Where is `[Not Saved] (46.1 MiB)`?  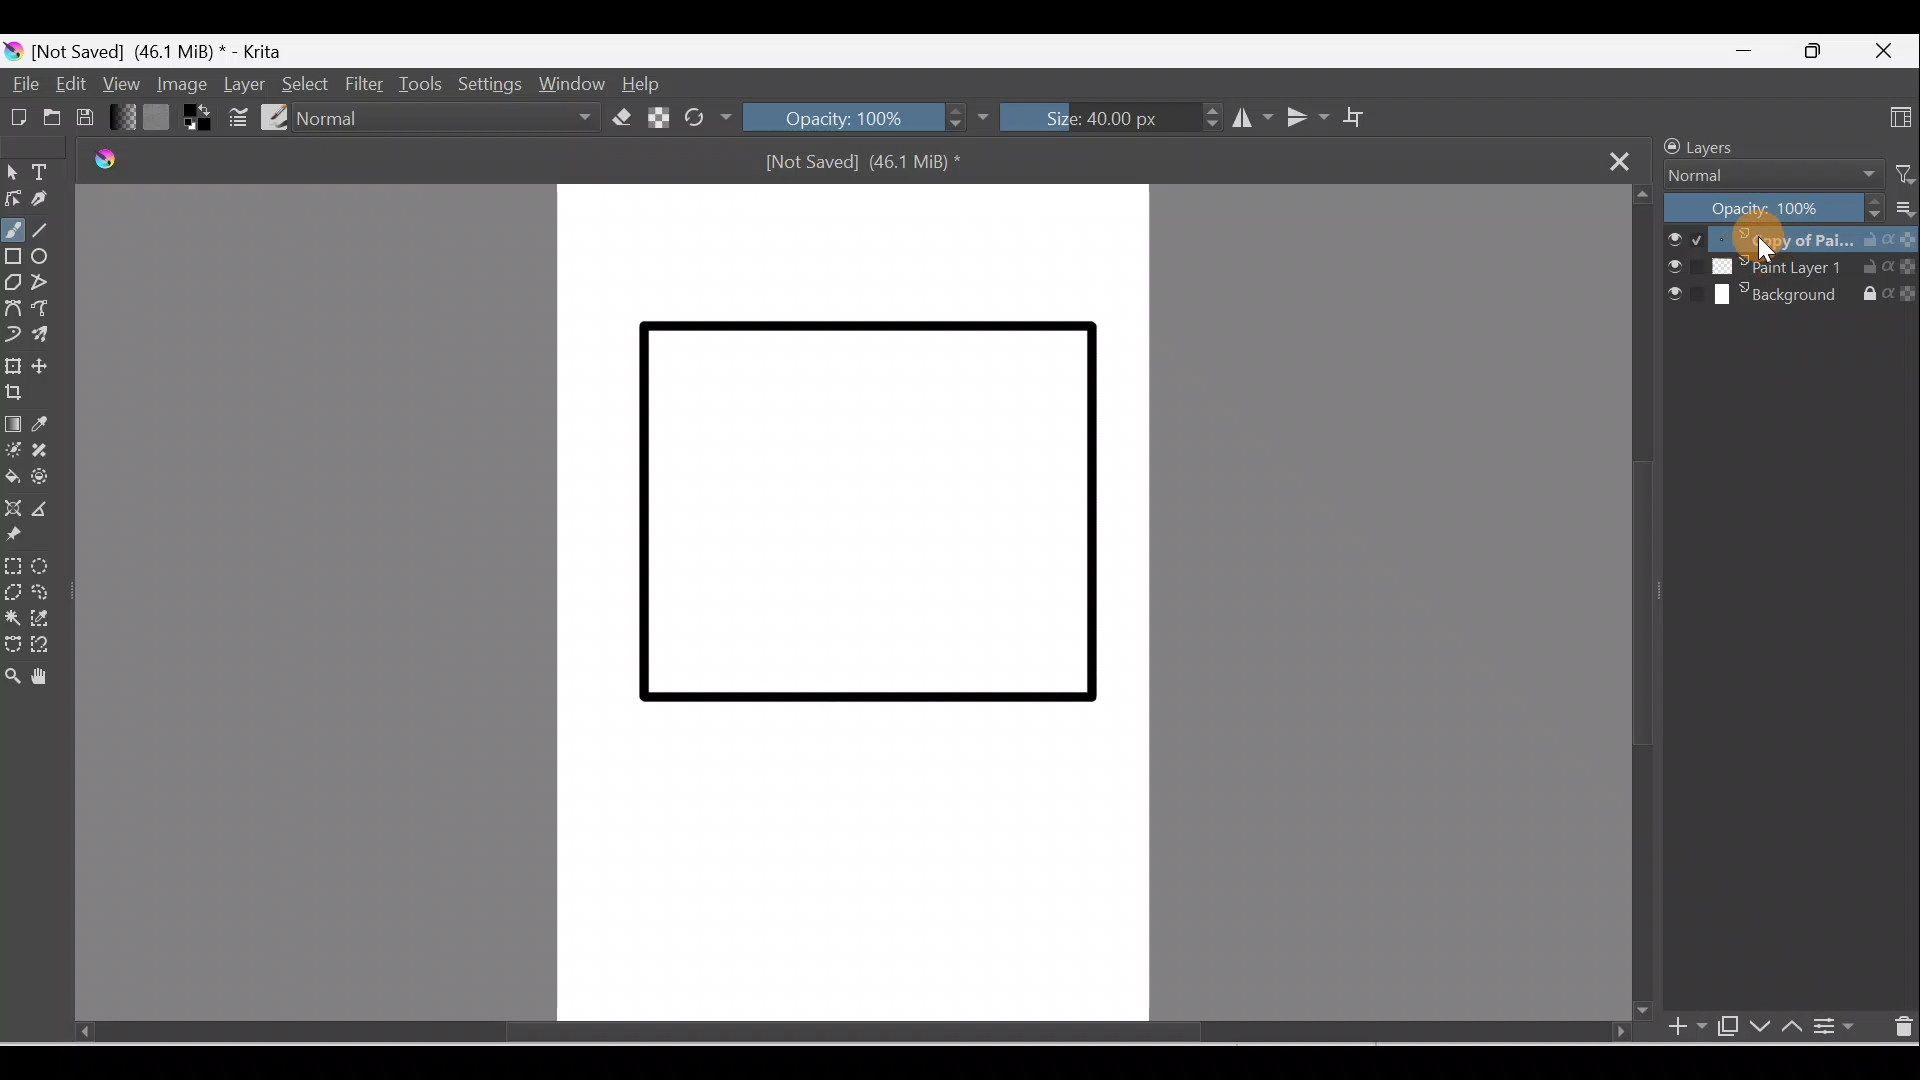 [Not Saved] (46.1 MiB) is located at coordinates (870, 167).